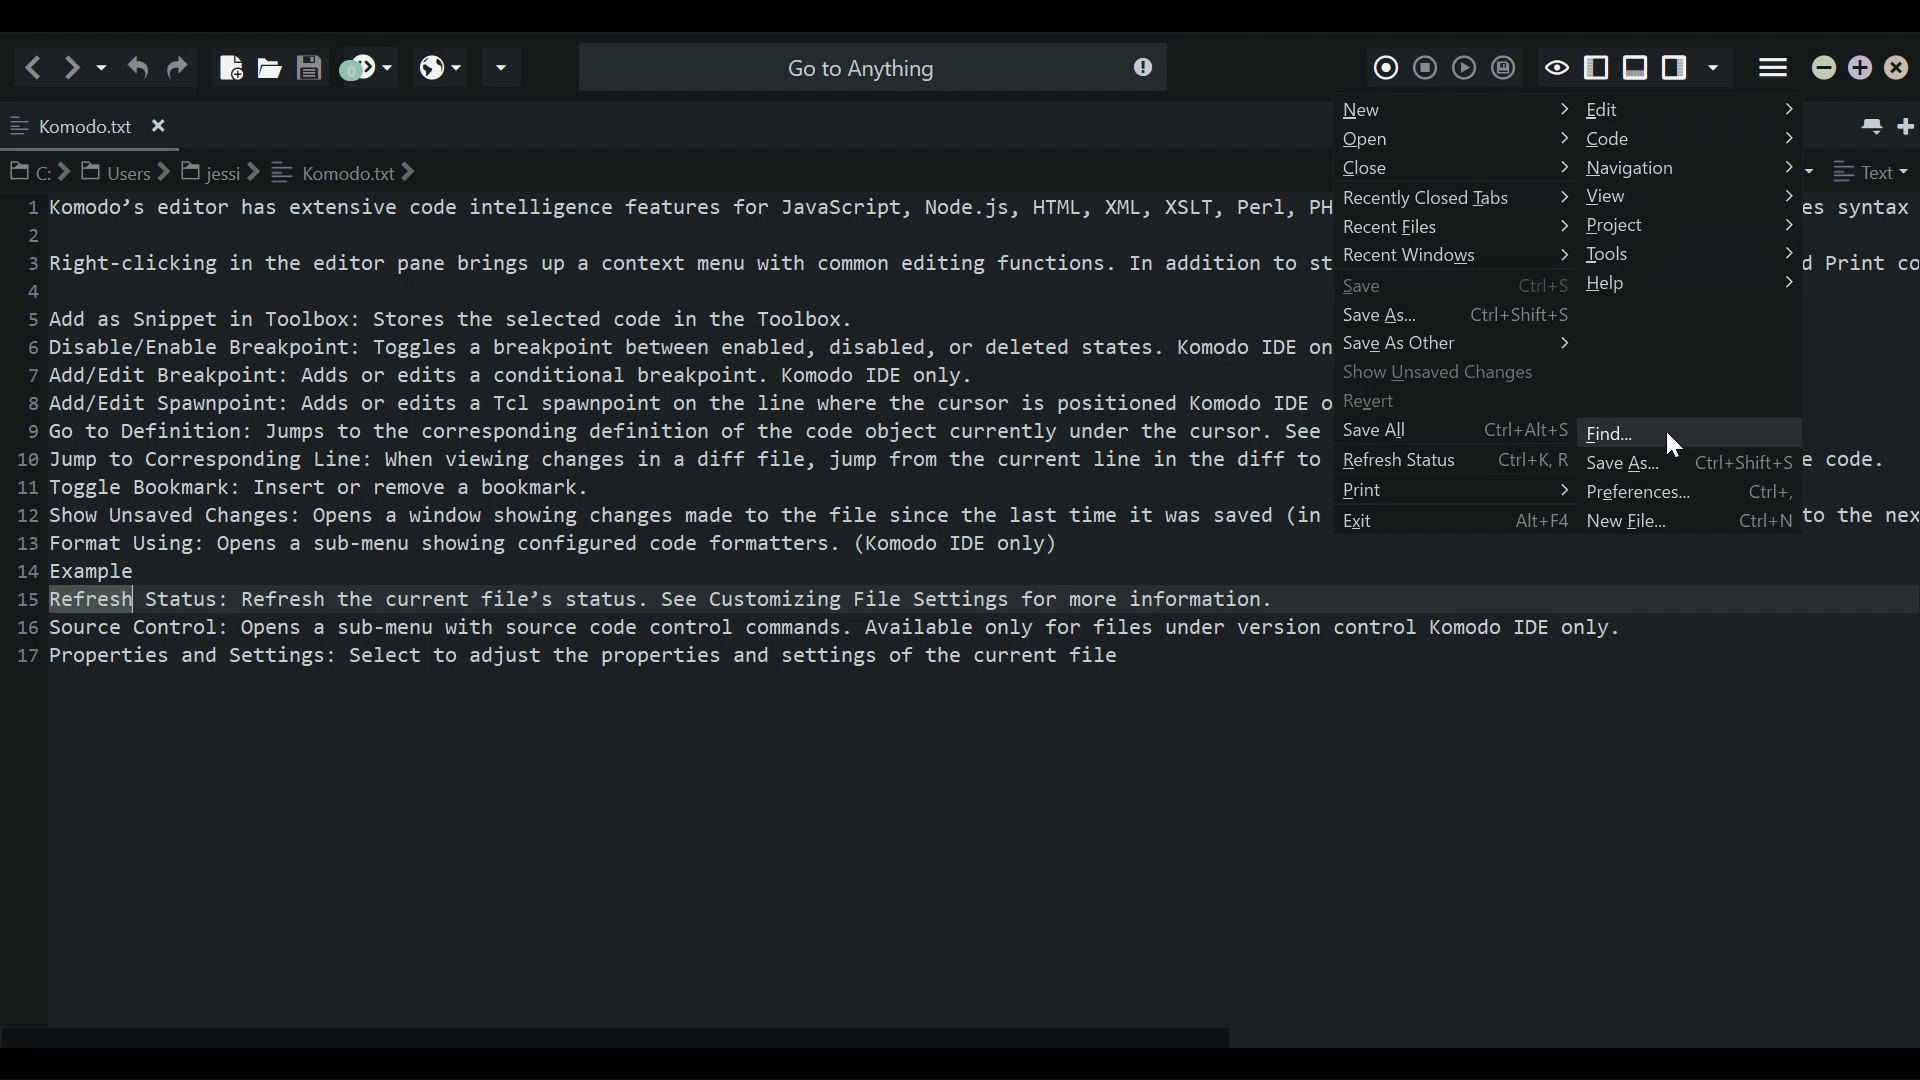 The width and height of the screenshot is (1920, 1080). Describe the element at coordinates (440, 67) in the screenshot. I see `View in browser` at that location.